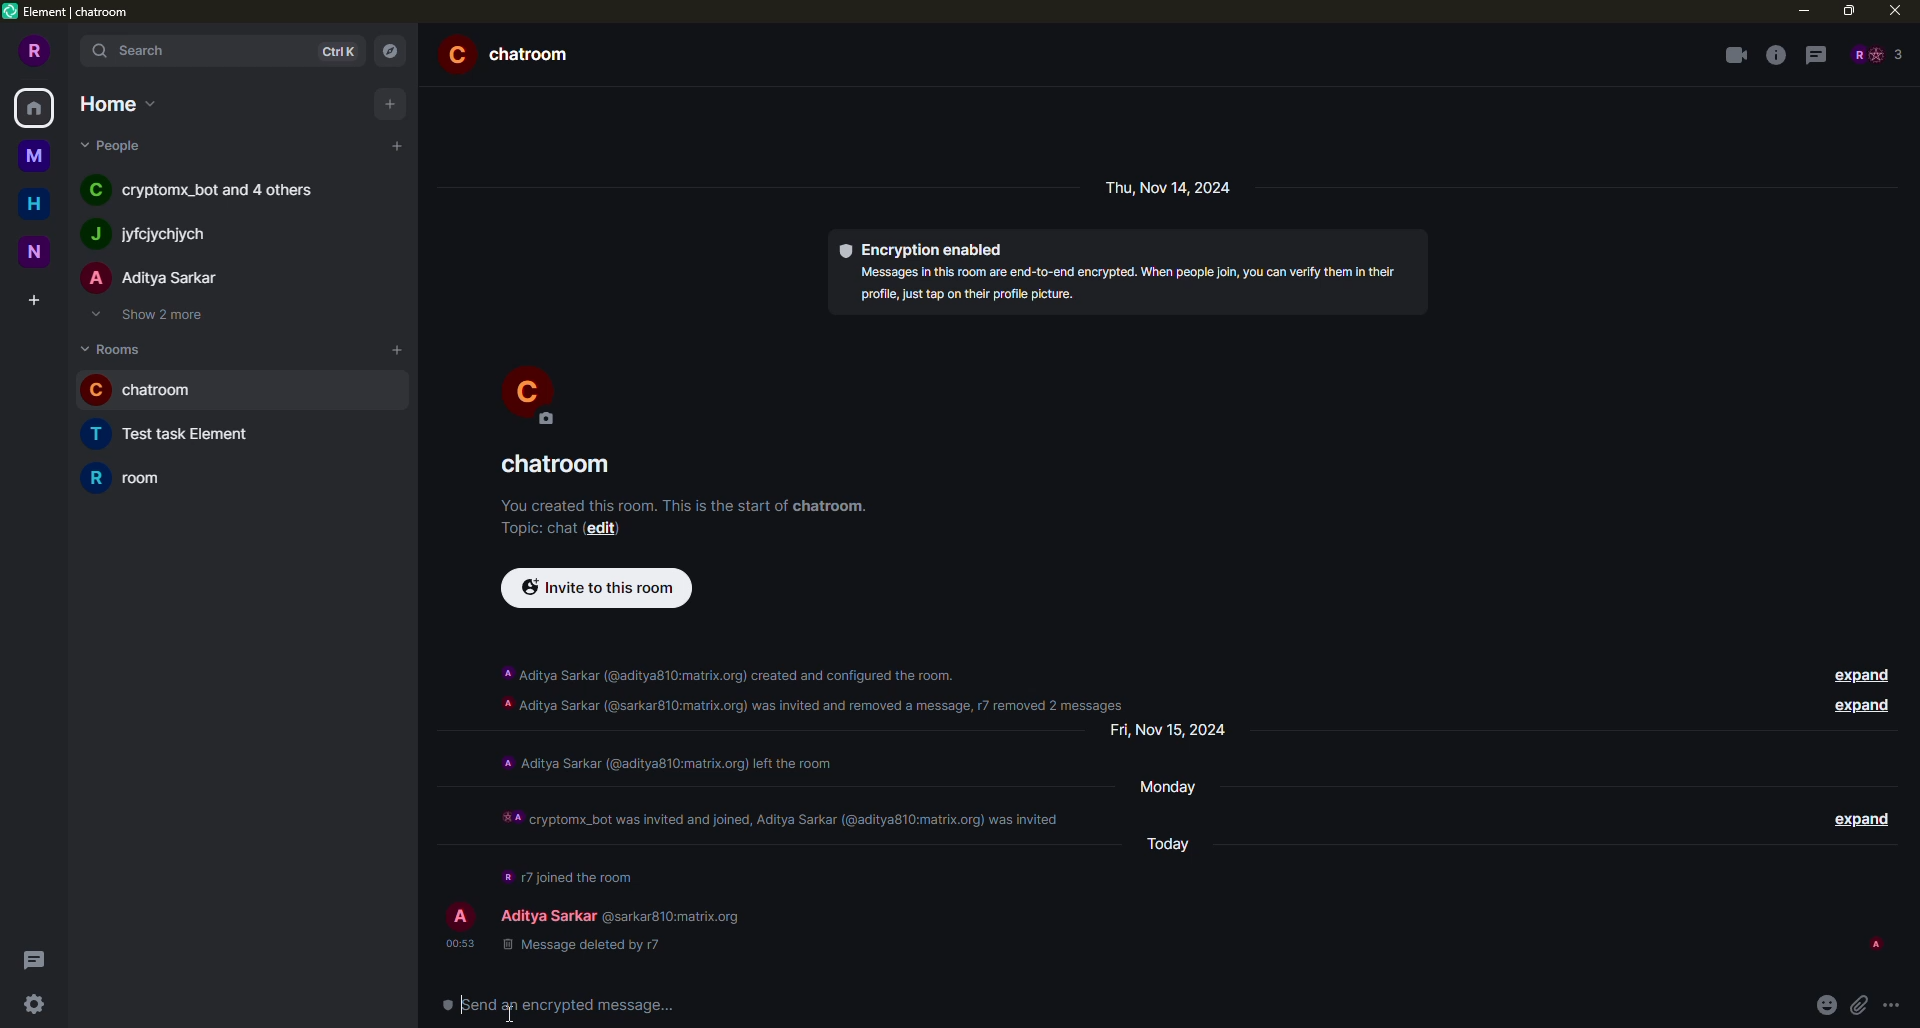 Image resolution: width=1920 pixels, height=1028 pixels. I want to click on navigator, so click(390, 50).